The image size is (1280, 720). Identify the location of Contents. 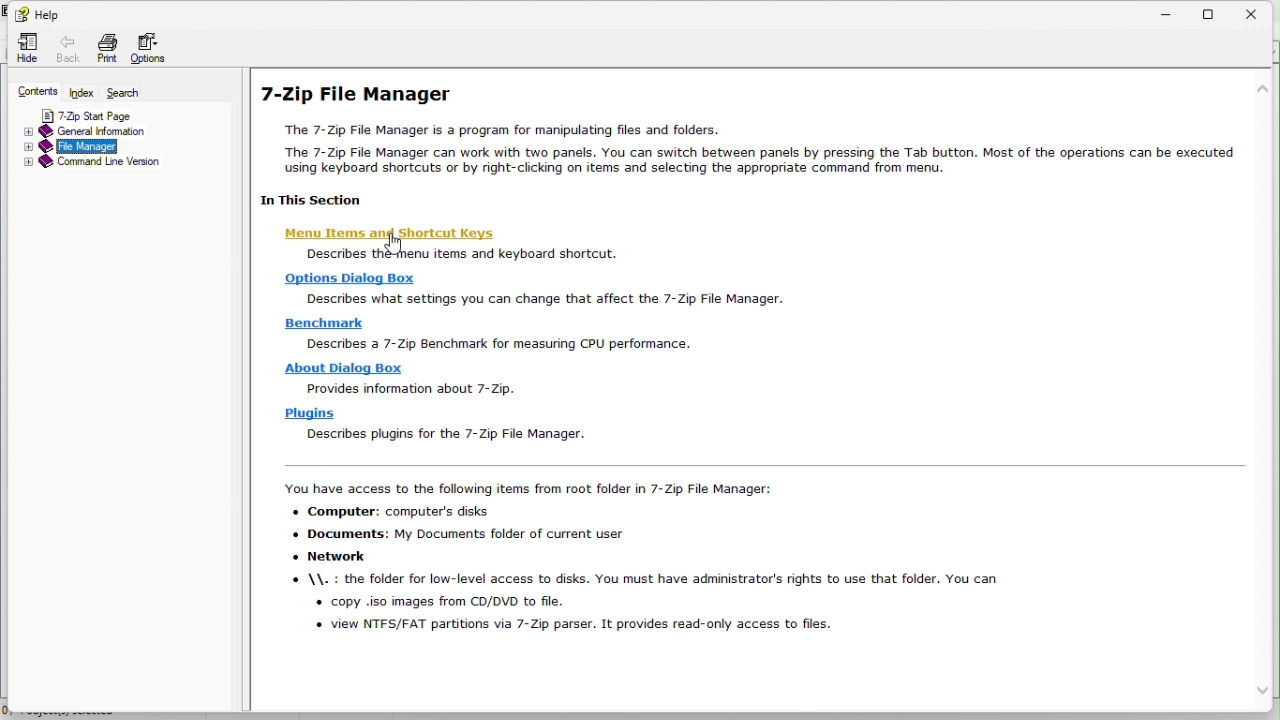
(31, 91).